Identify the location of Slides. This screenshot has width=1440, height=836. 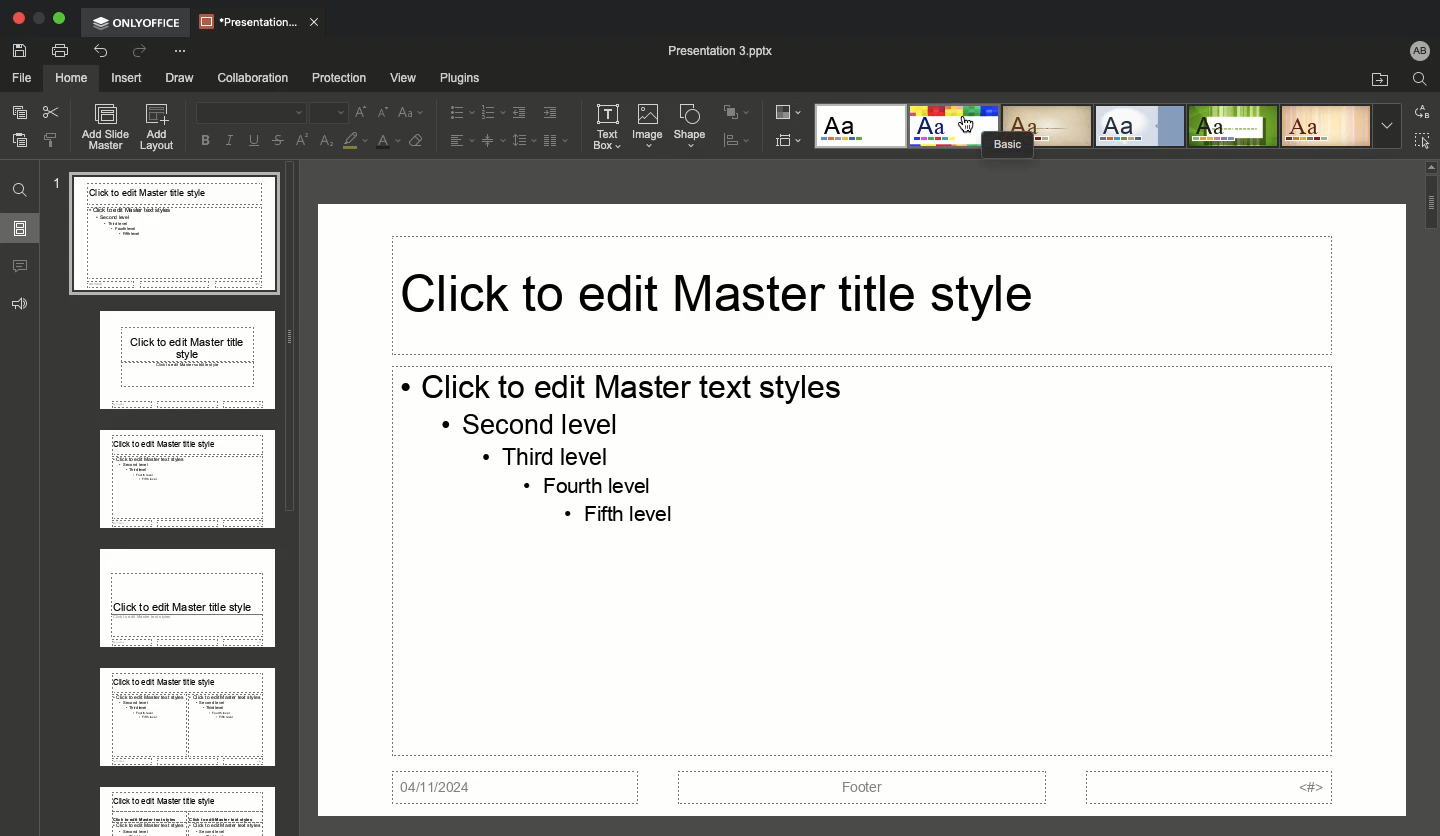
(20, 228).